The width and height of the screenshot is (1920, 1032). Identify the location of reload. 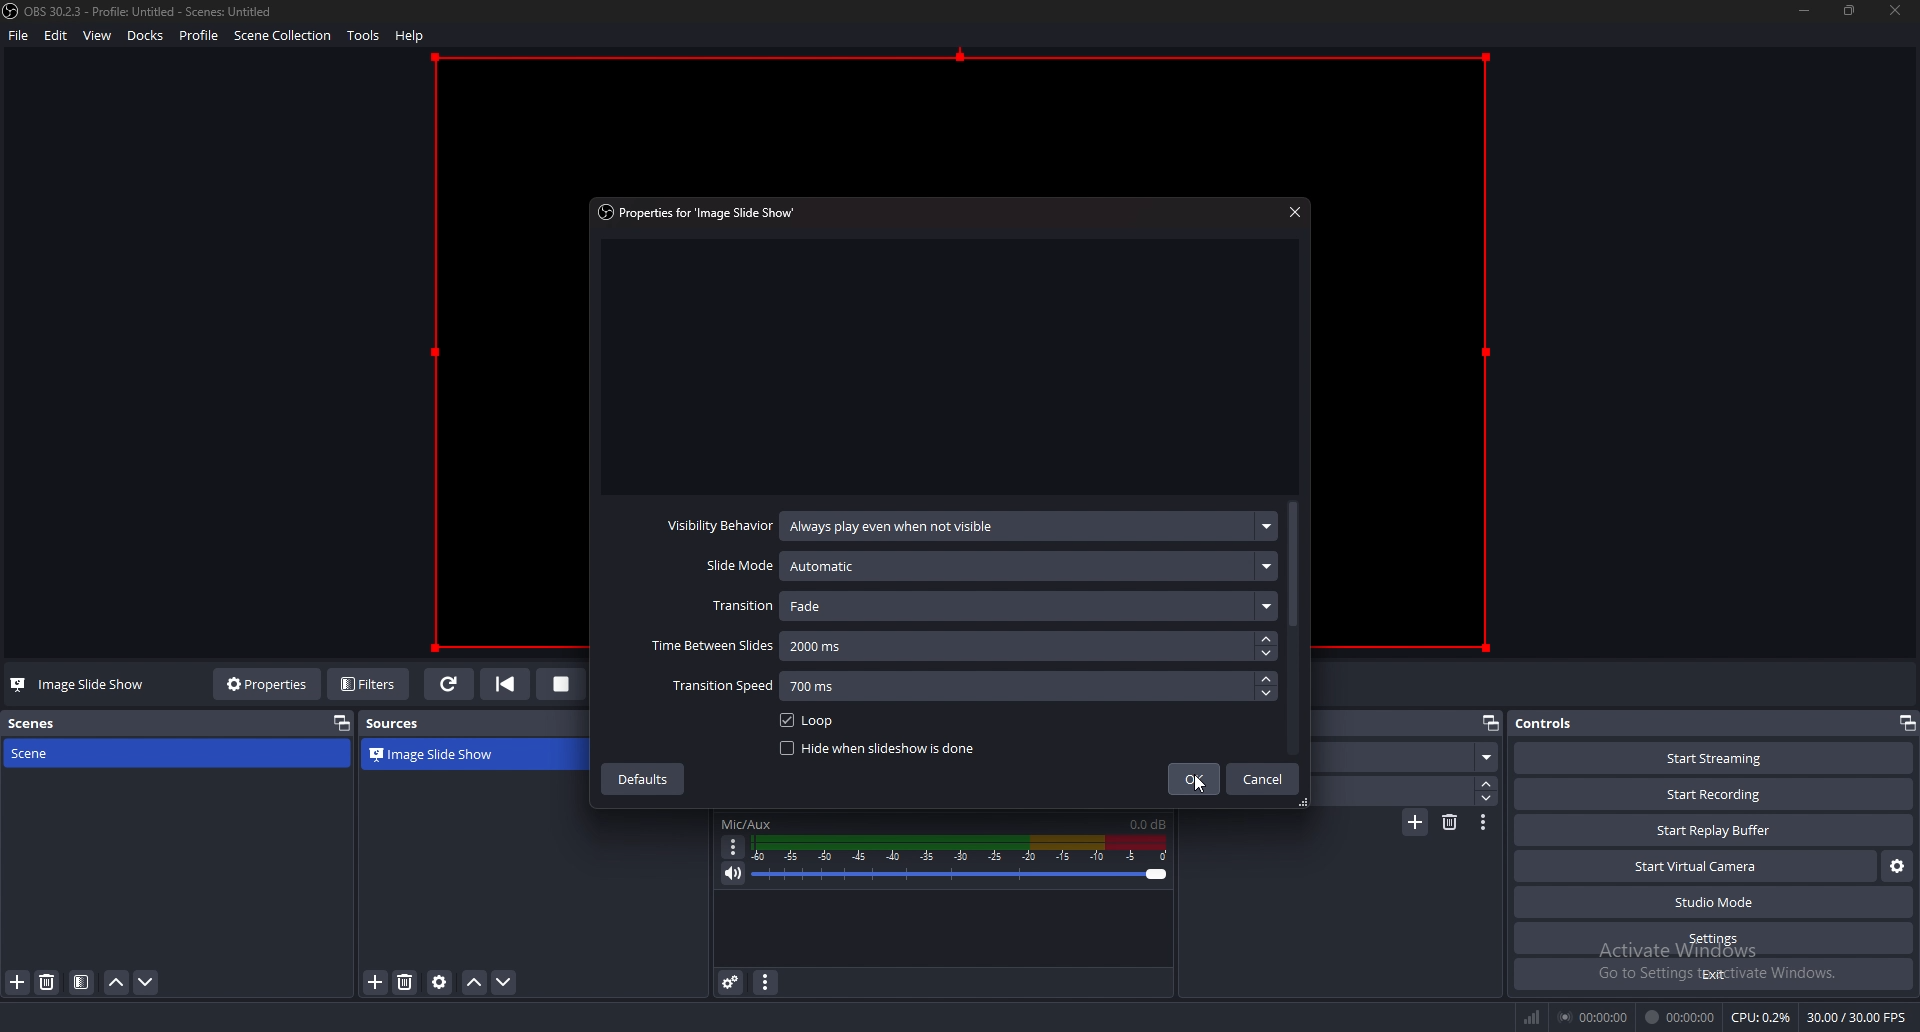
(447, 685).